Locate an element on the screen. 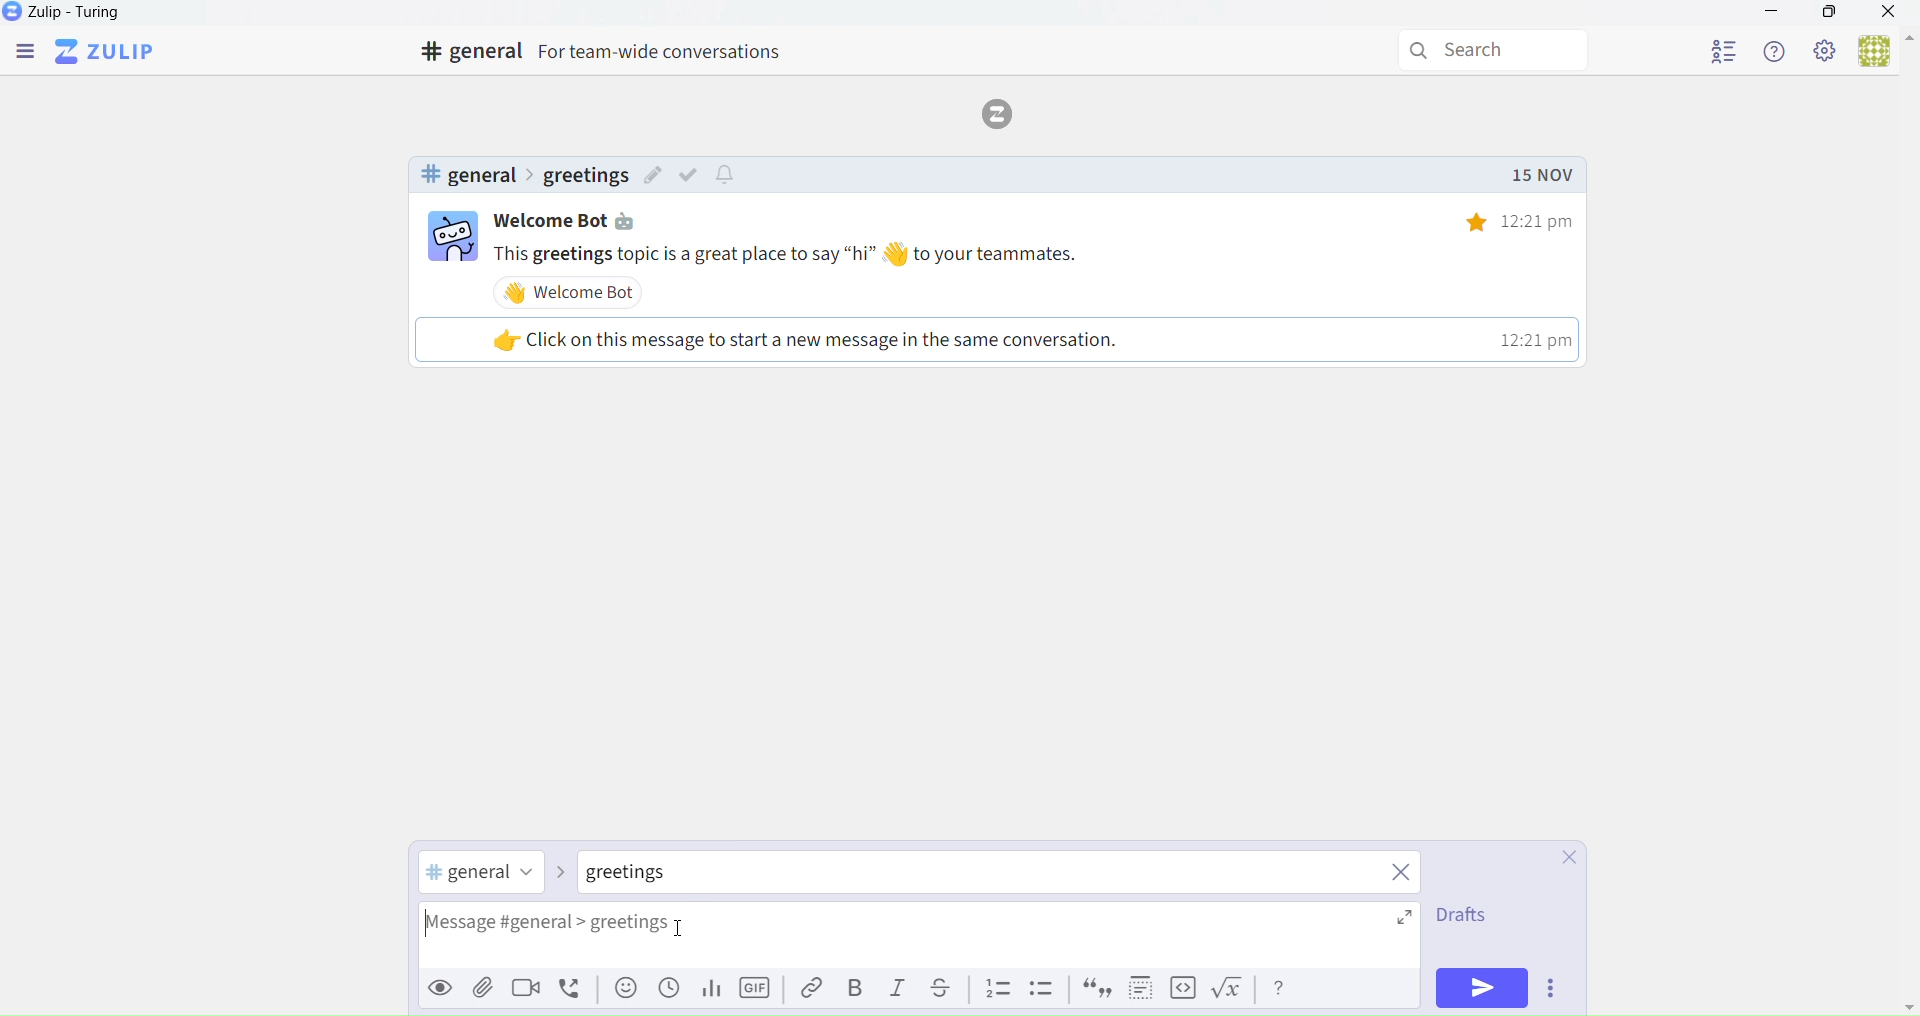 This screenshot has height=1016, width=1920. Spoiler is located at coordinates (1135, 988).